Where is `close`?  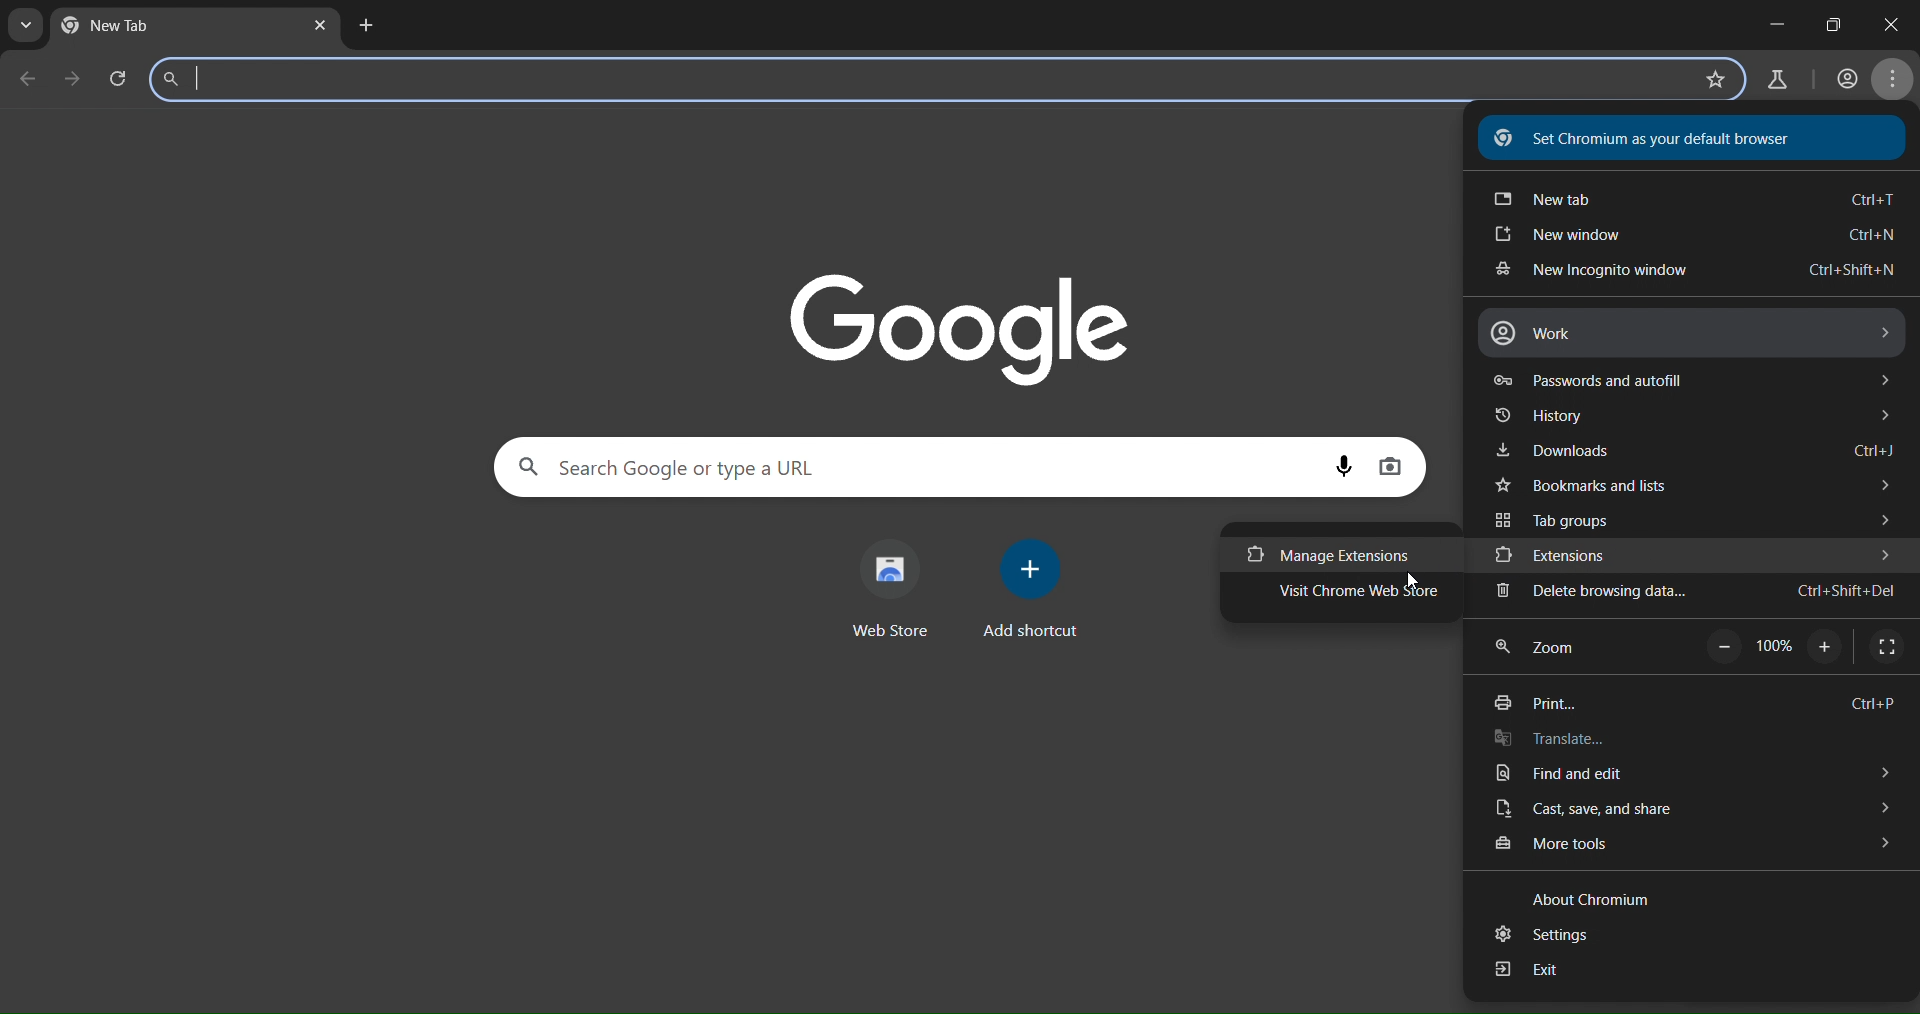
close is located at coordinates (1884, 26).